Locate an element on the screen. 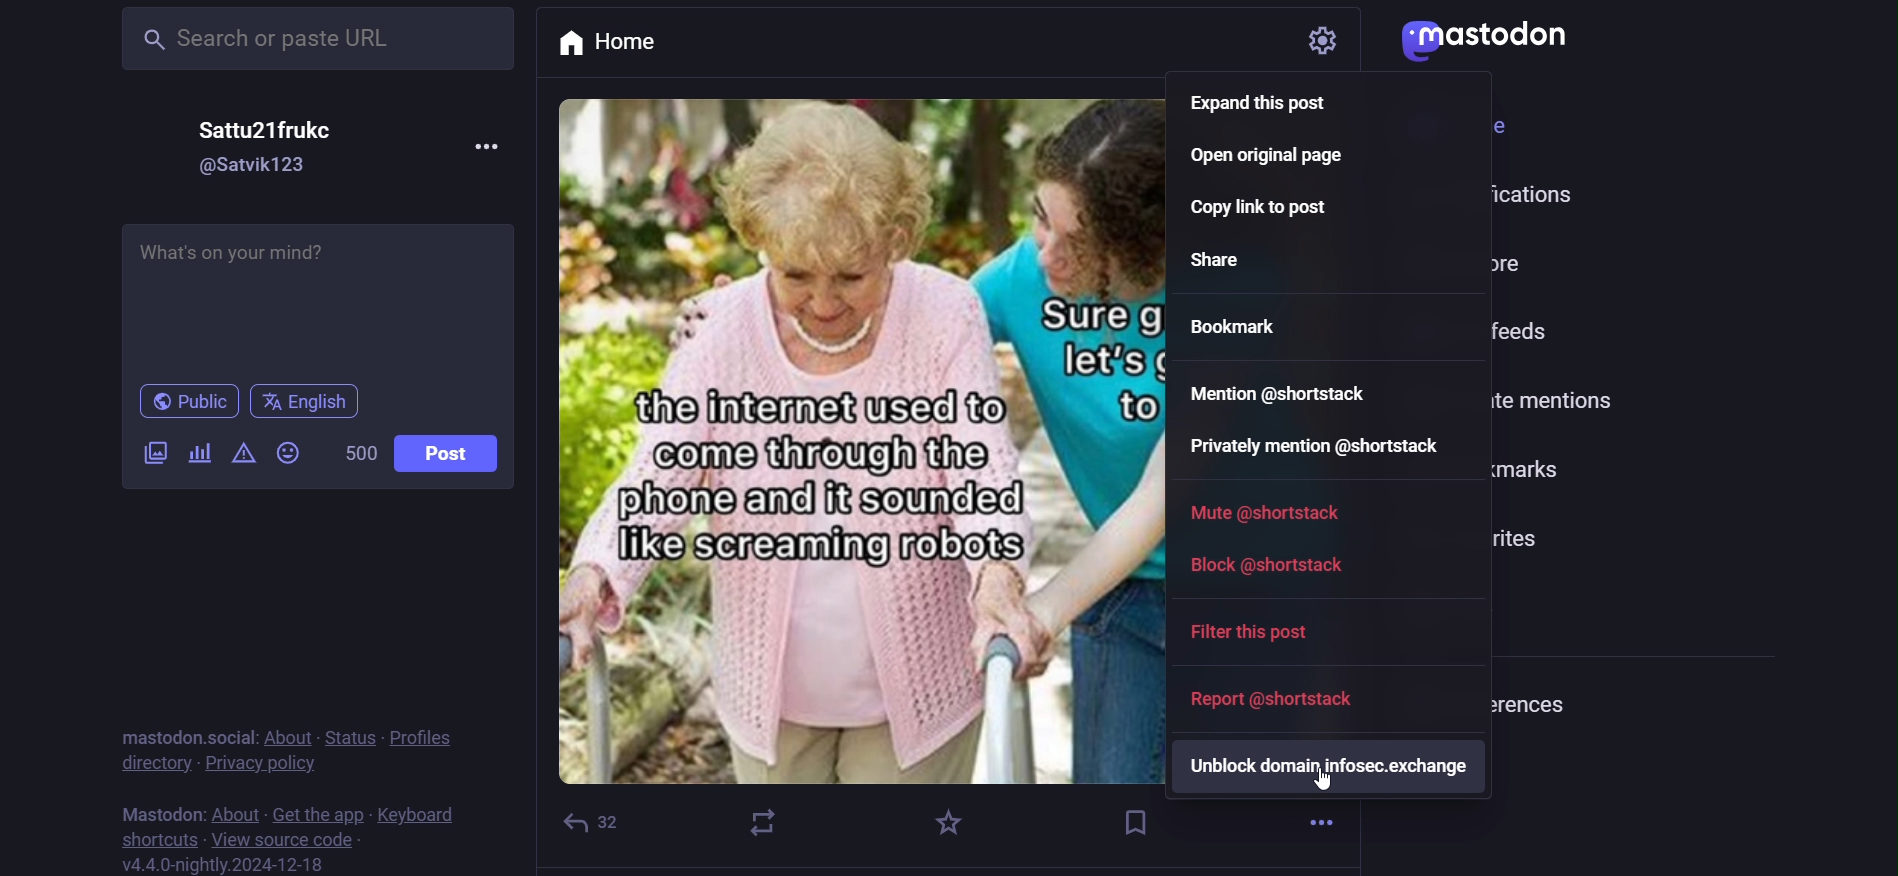 The height and width of the screenshot is (876, 1898). bookmark is located at coordinates (1135, 818).